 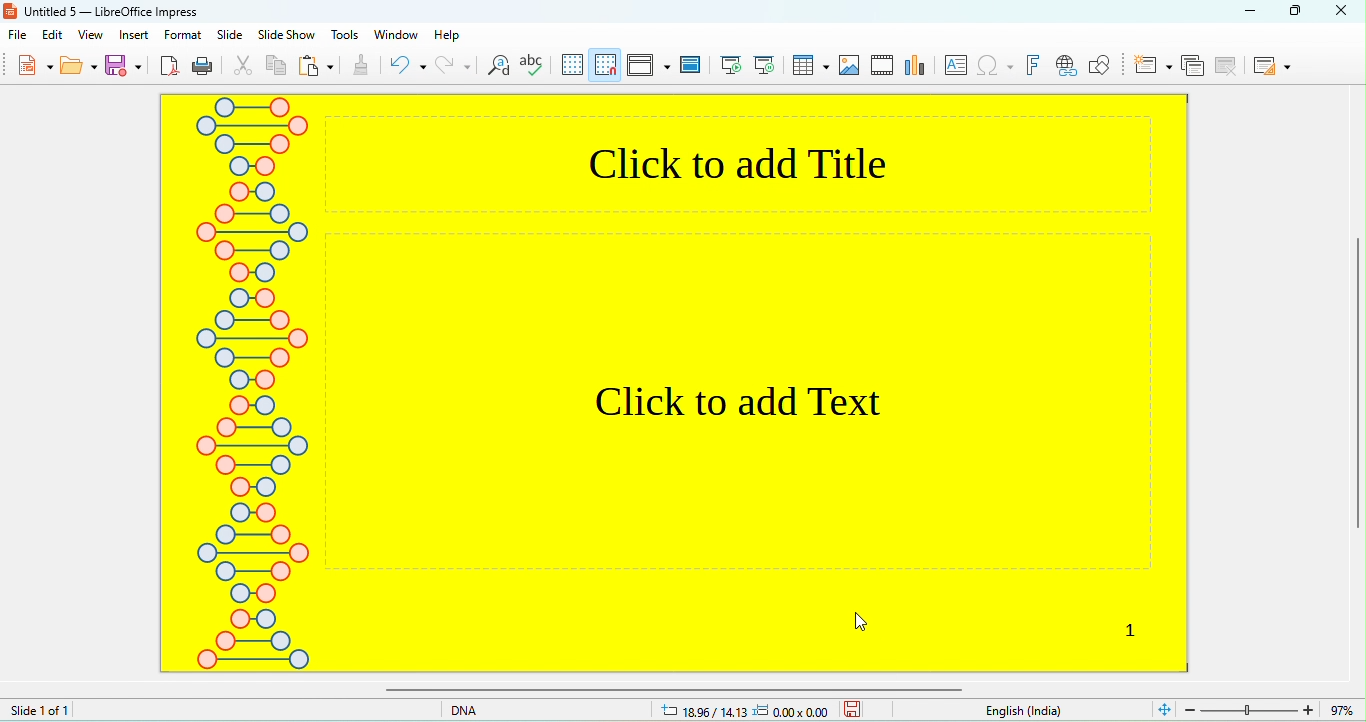 What do you see at coordinates (499, 68) in the screenshot?
I see `find and replace` at bounding box center [499, 68].